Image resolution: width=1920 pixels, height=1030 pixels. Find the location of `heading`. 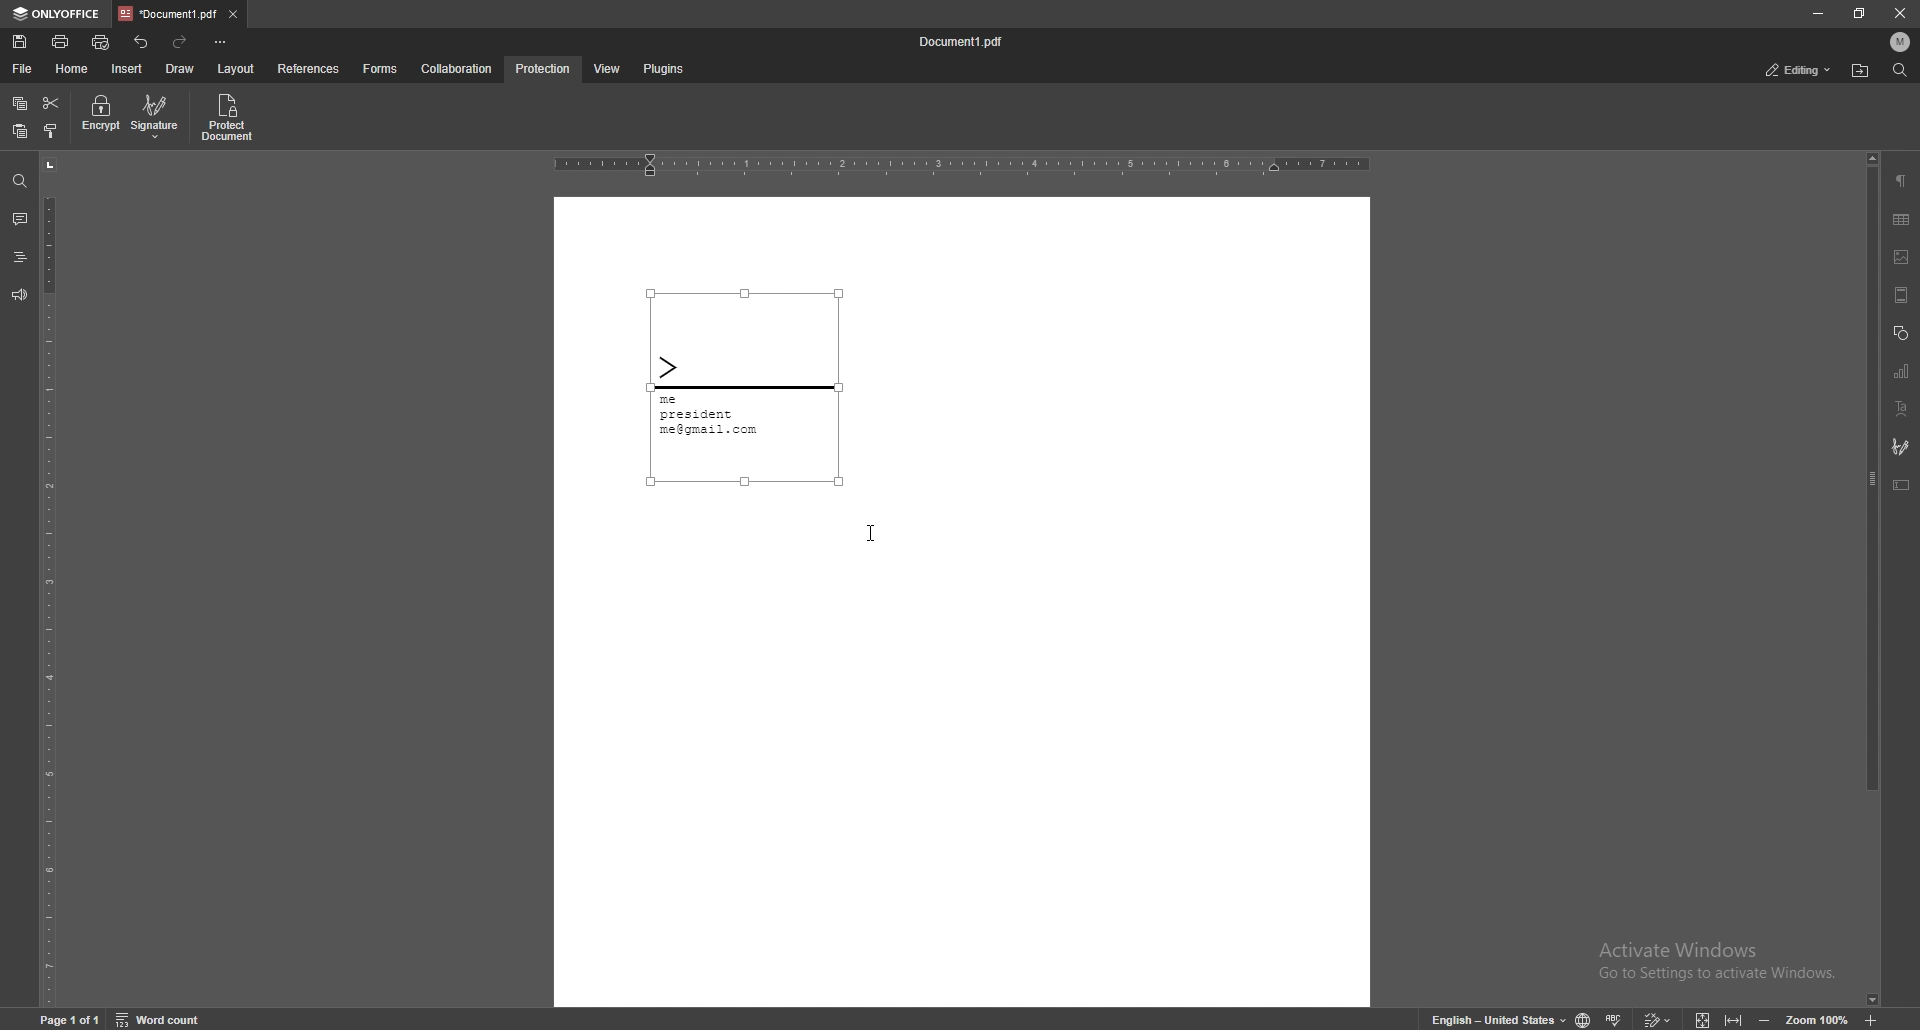

heading is located at coordinates (19, 259).